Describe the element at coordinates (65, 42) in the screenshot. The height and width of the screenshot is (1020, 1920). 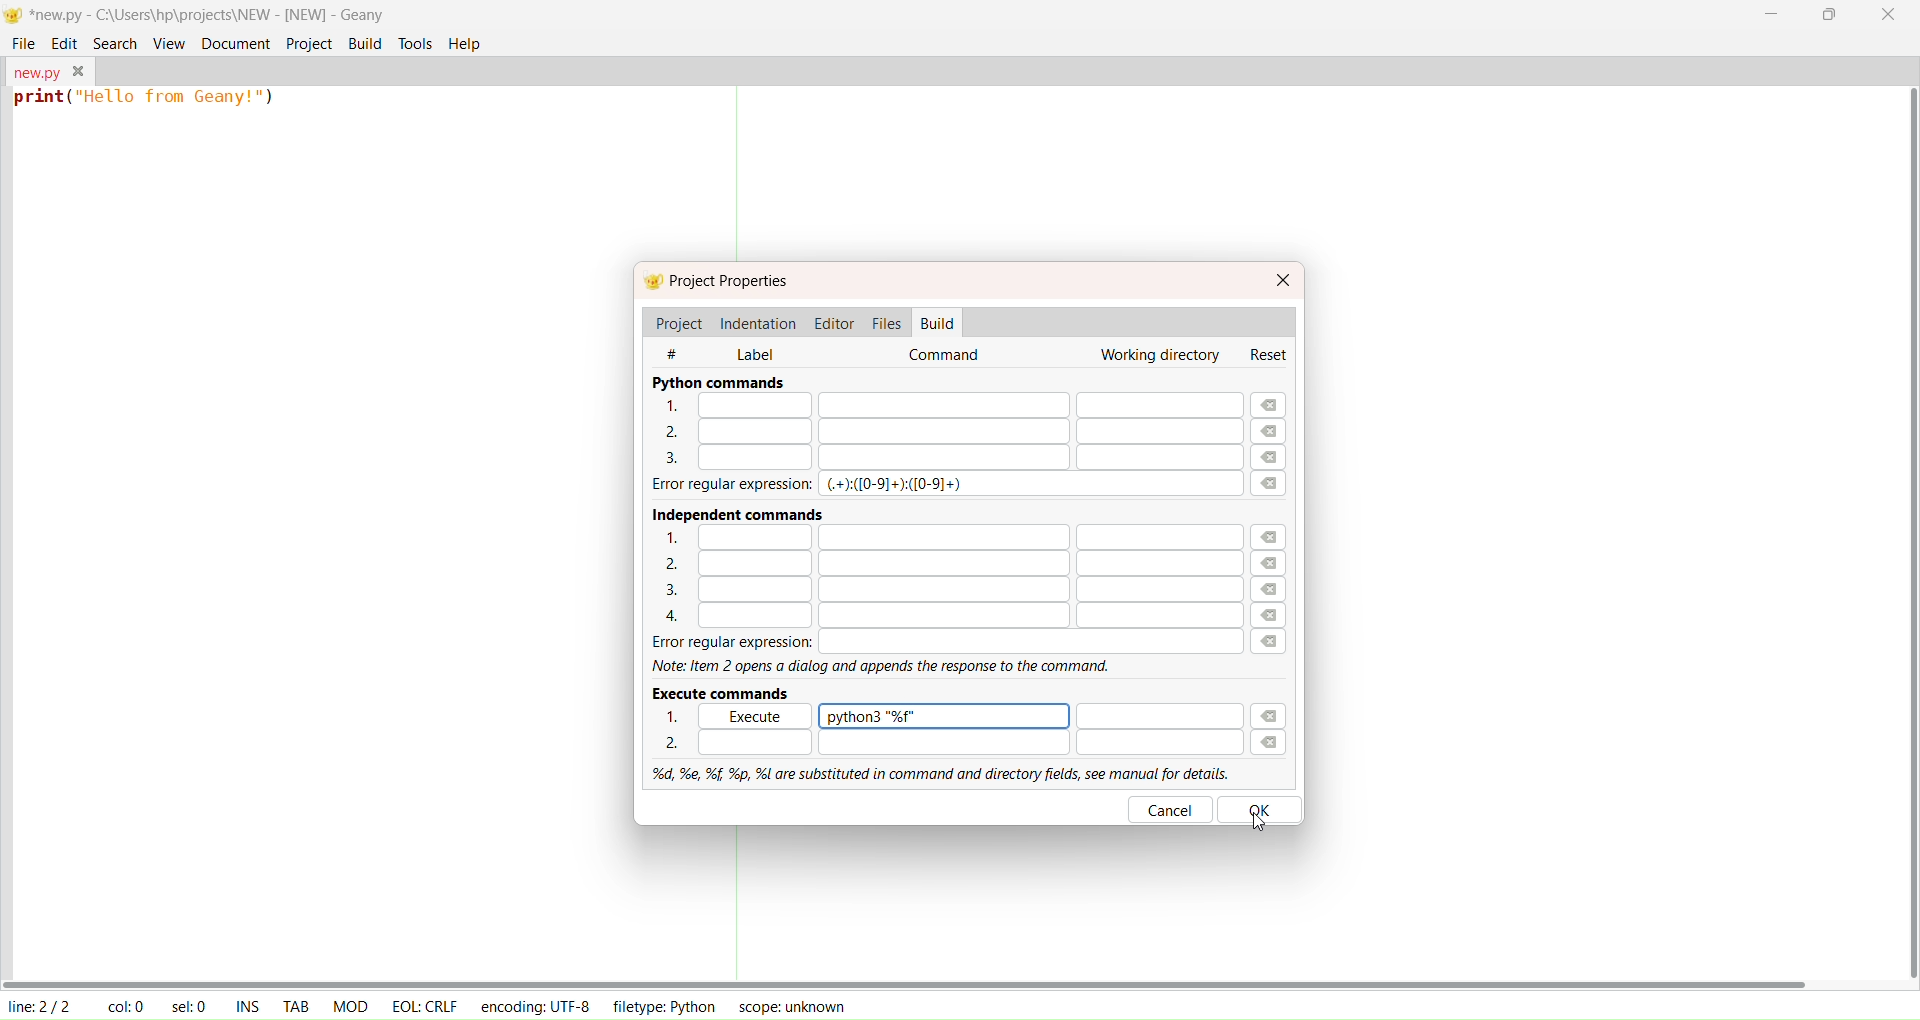
I see `edit` at that location.